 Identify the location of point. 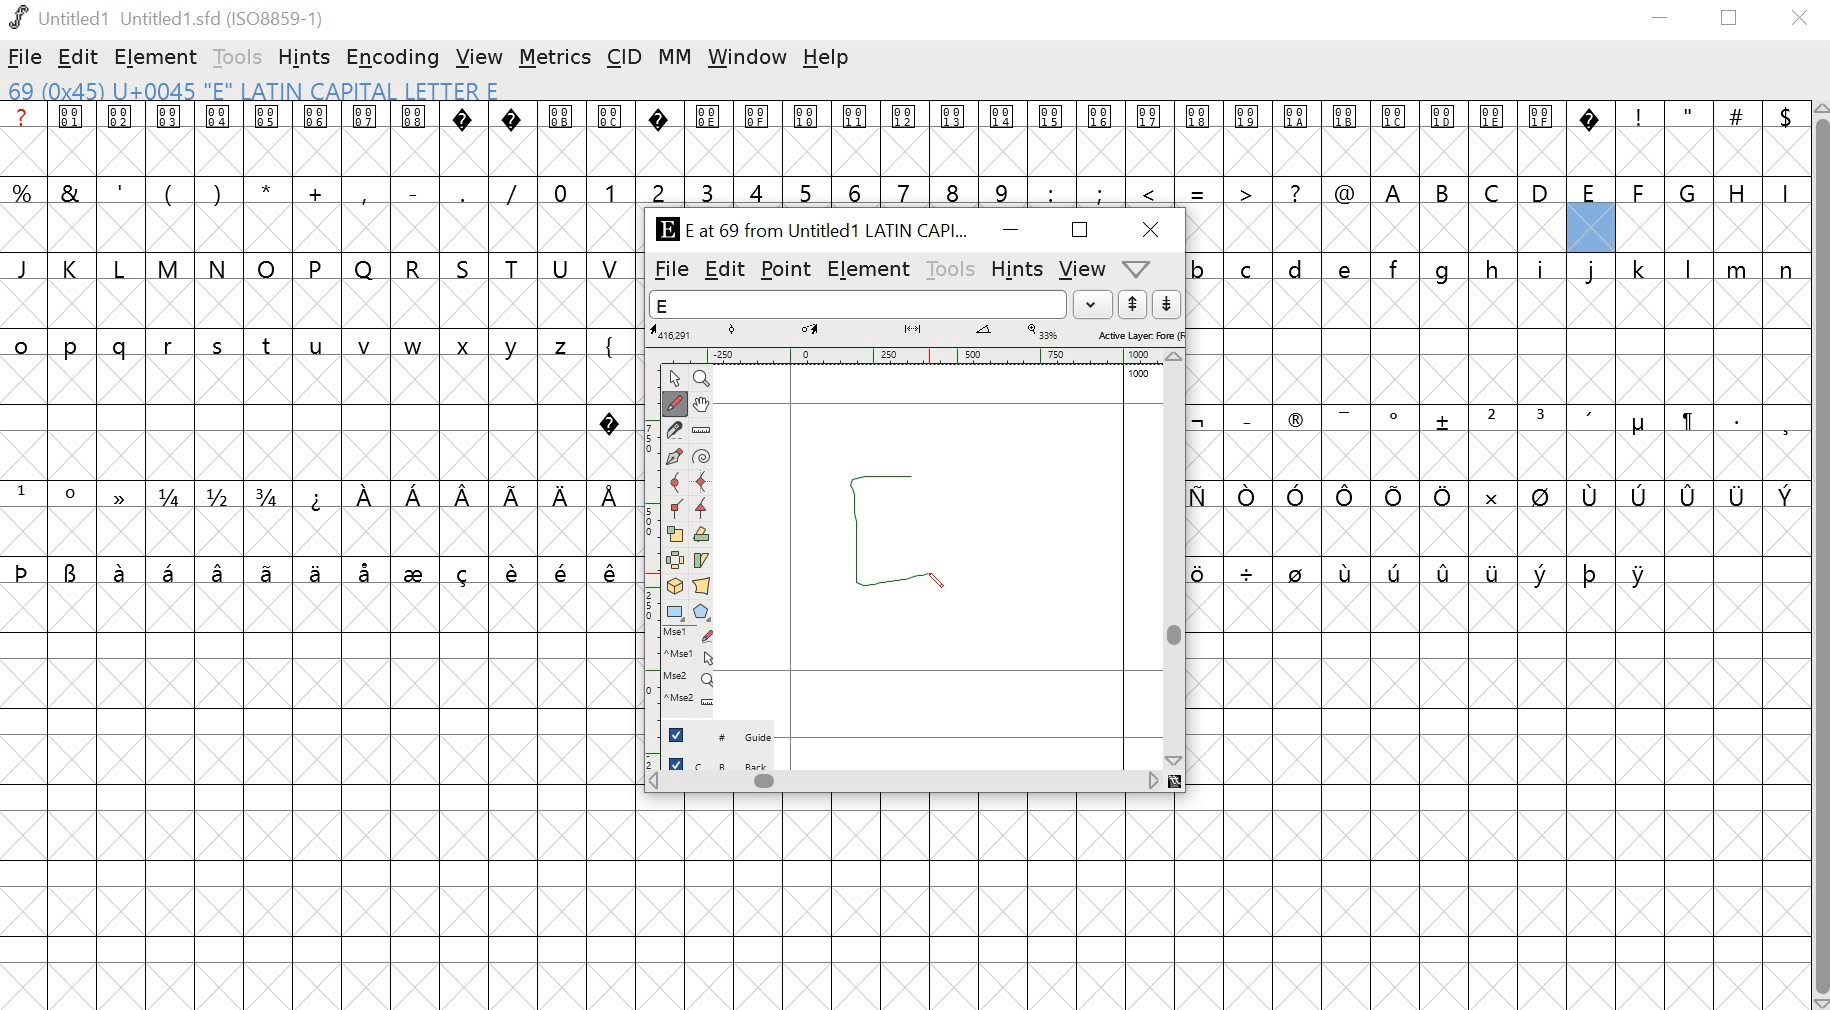
(786, 270).